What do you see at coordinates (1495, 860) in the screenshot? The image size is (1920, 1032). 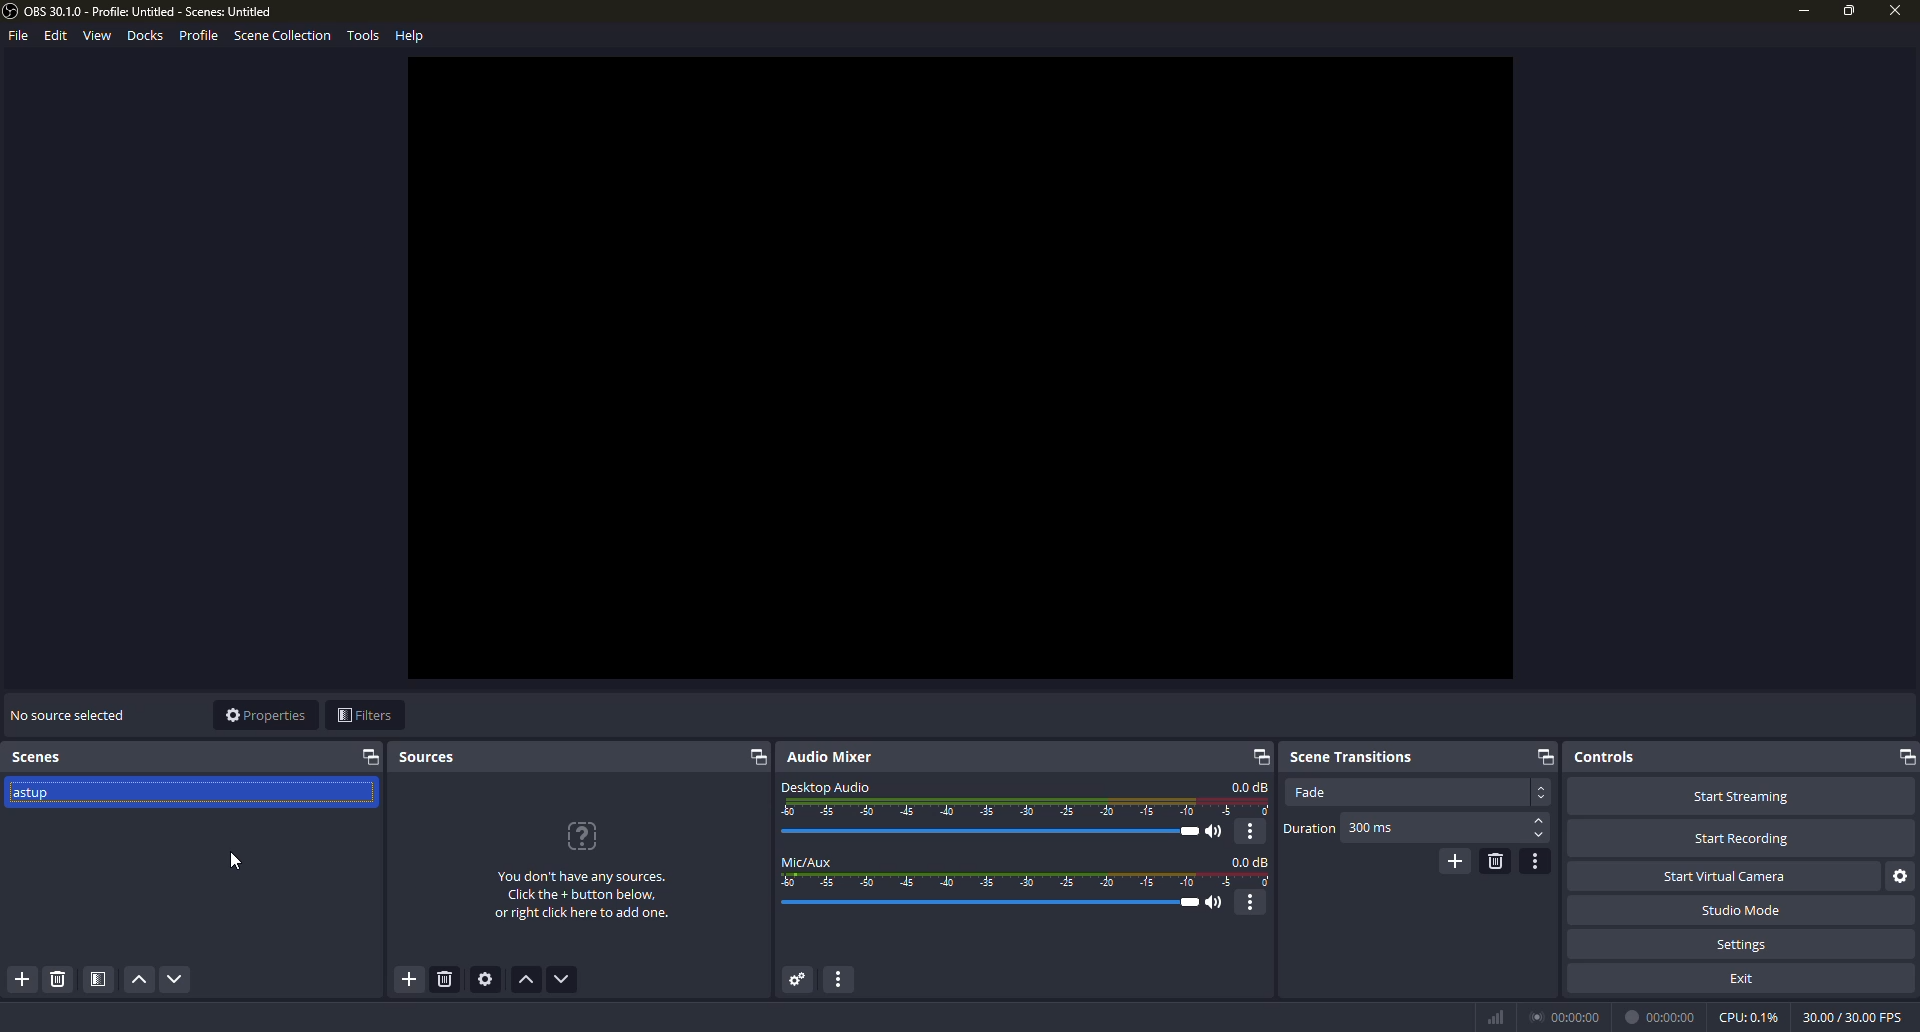 I see `remove configurable transition` at bounding box center [1495, 860].